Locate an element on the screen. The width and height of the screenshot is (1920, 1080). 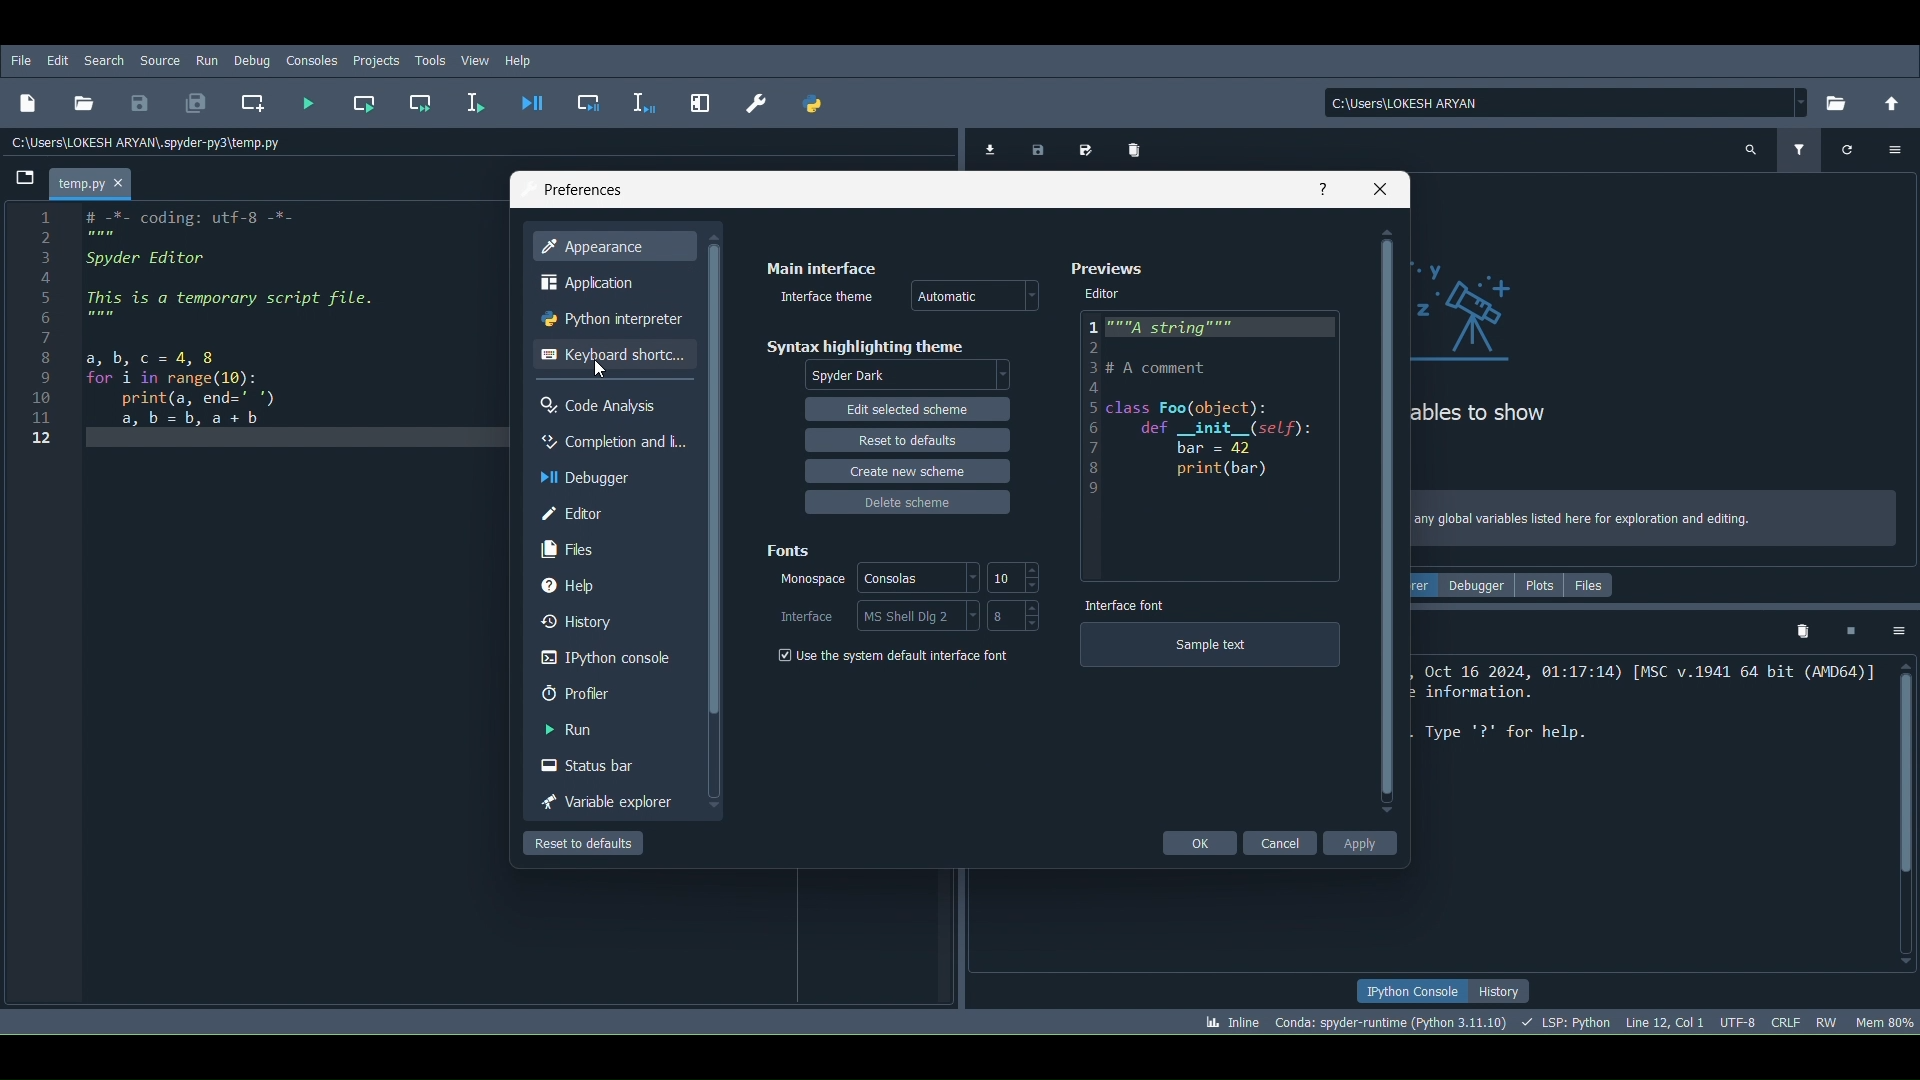
PYTHONPATH manager is located at coordinates (813, 104).